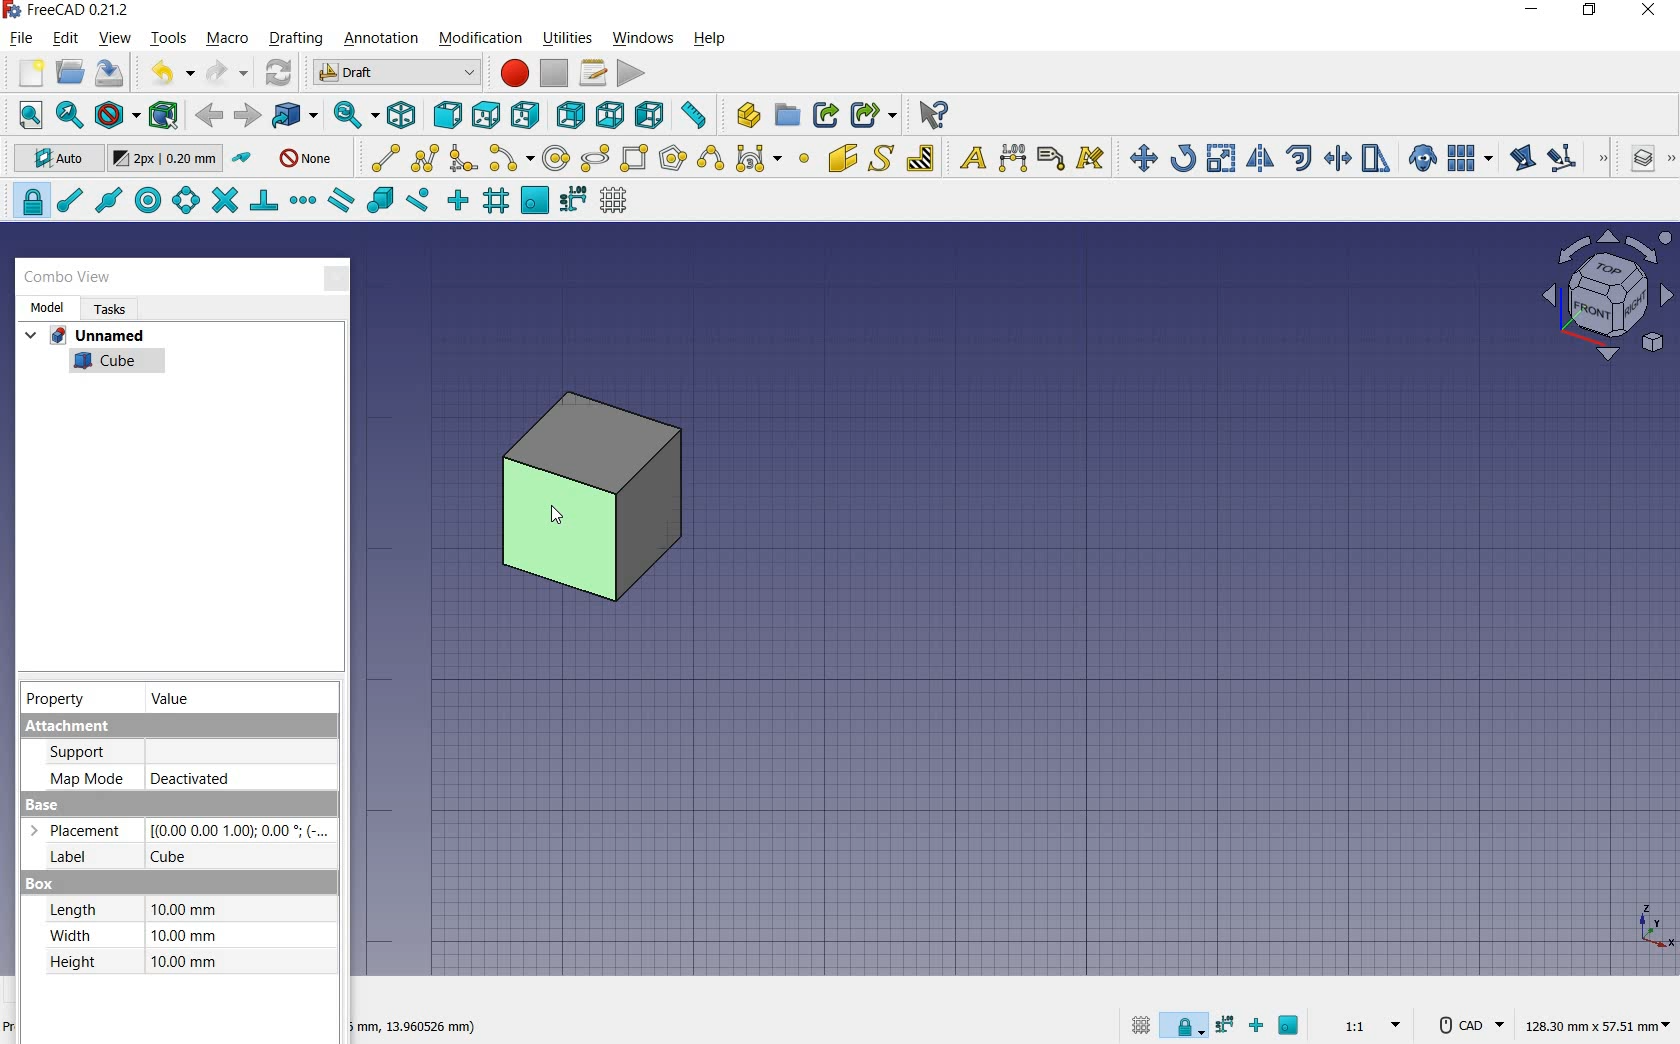  What do you see at coordinates (593, 73) in the screenshot?
I see `macros` at bounding box center [593, 73].